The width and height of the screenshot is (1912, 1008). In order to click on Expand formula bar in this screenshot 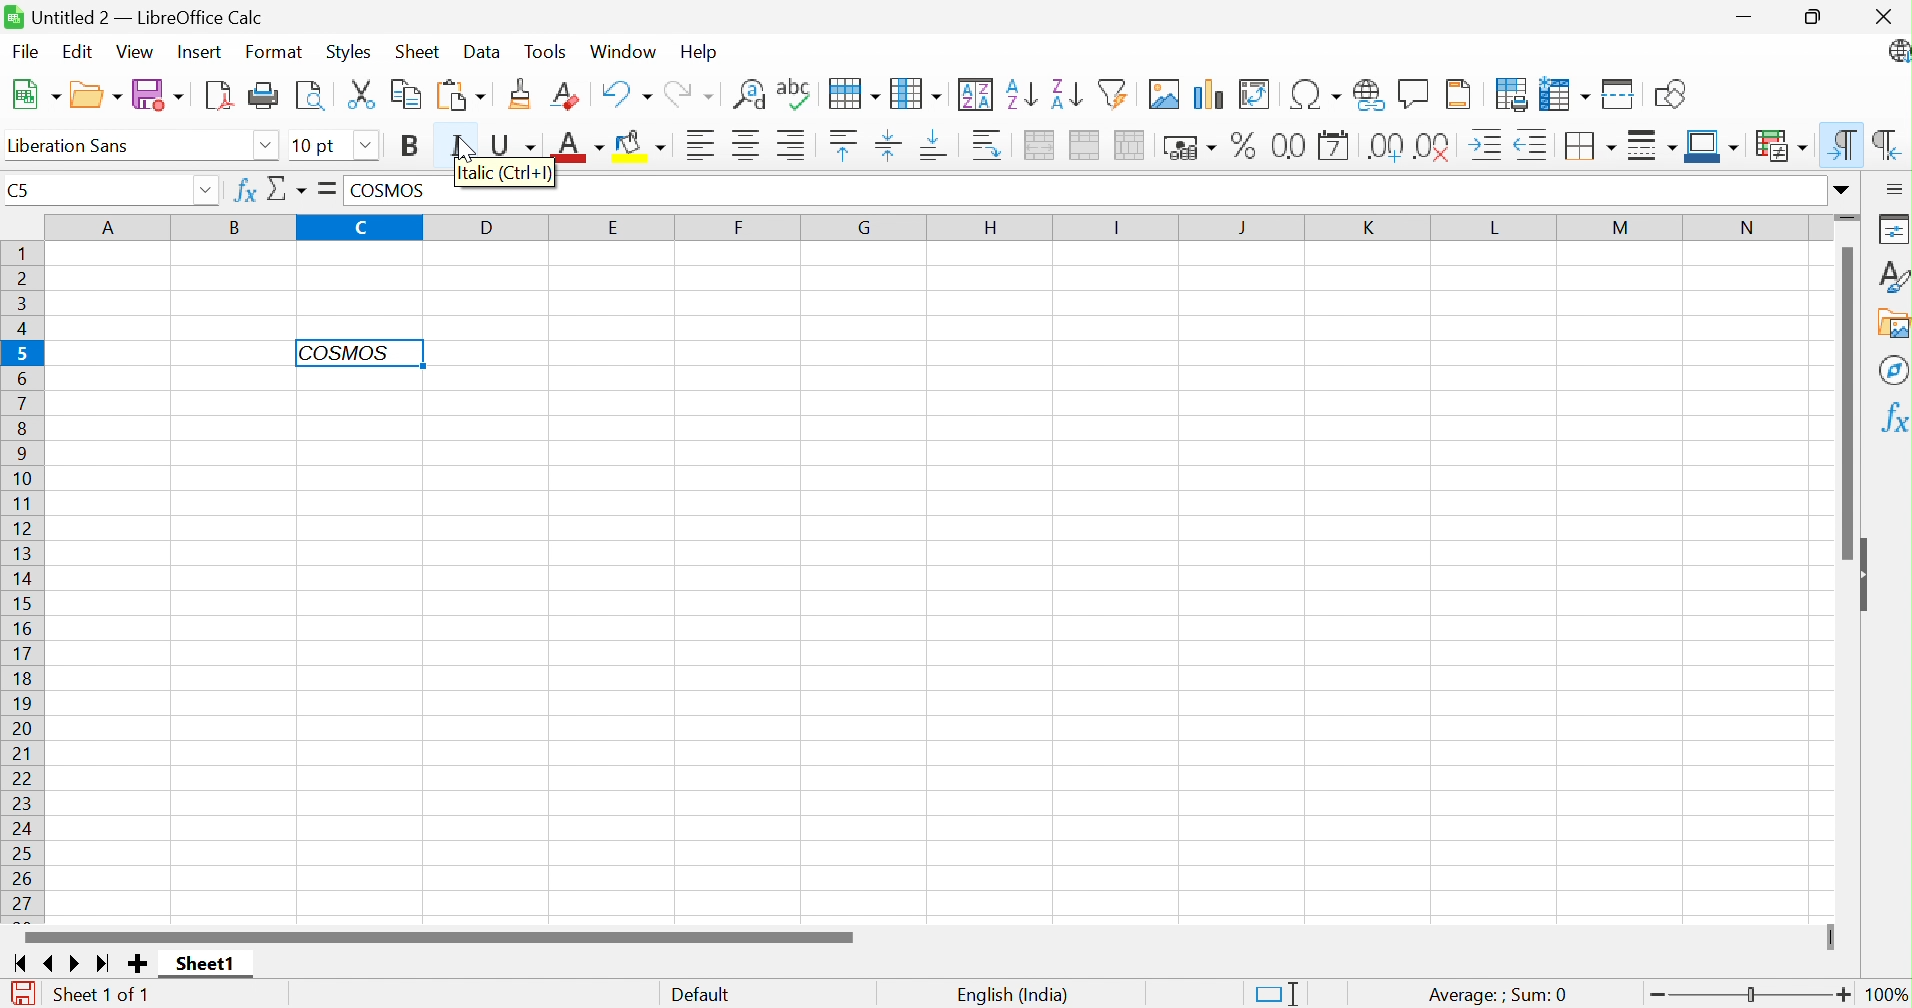, I will do `click(1848, 190)`.